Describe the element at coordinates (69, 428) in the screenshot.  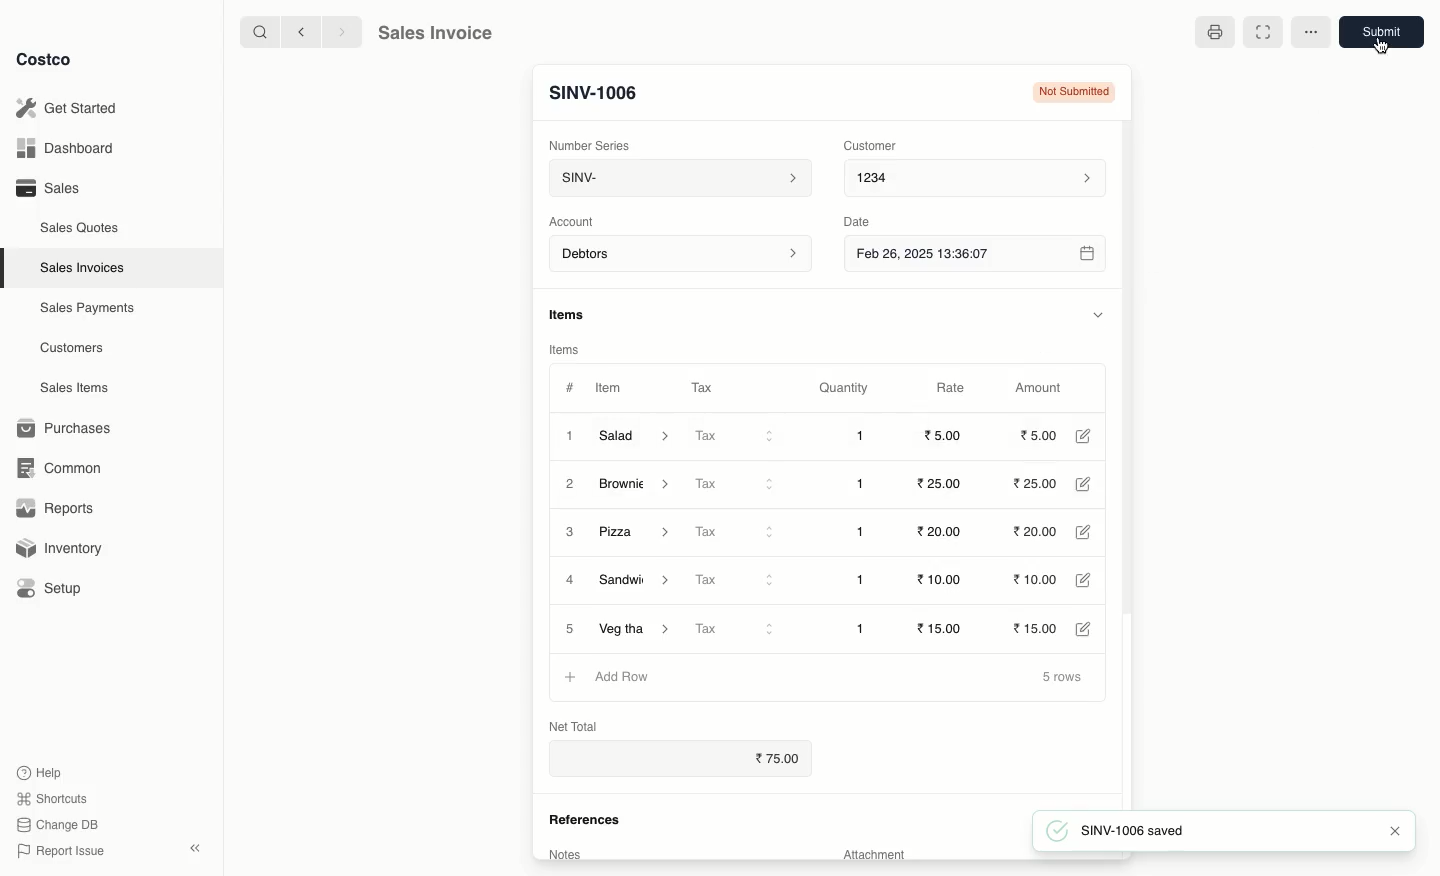
I see `Purchases` at that location.